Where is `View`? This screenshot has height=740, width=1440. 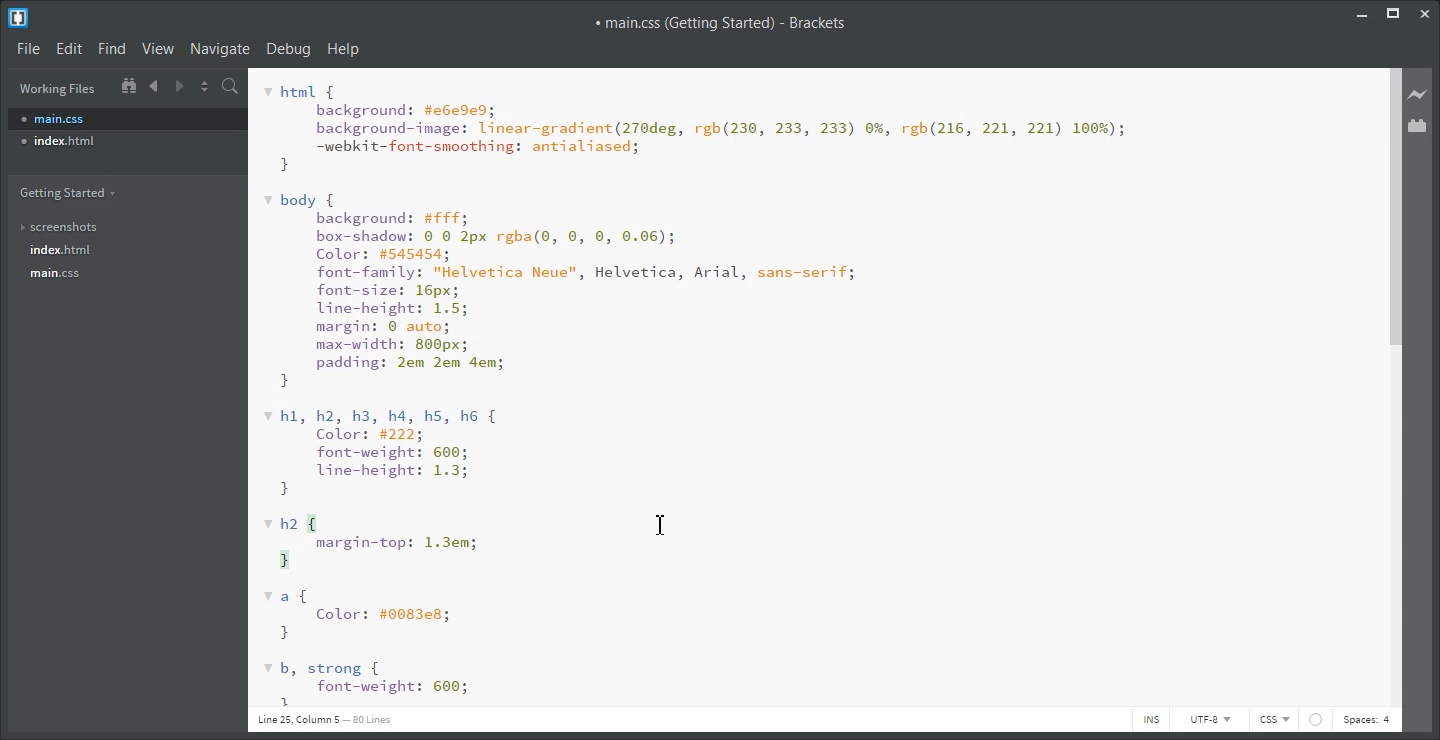 View is located at coordinates (158, 48).